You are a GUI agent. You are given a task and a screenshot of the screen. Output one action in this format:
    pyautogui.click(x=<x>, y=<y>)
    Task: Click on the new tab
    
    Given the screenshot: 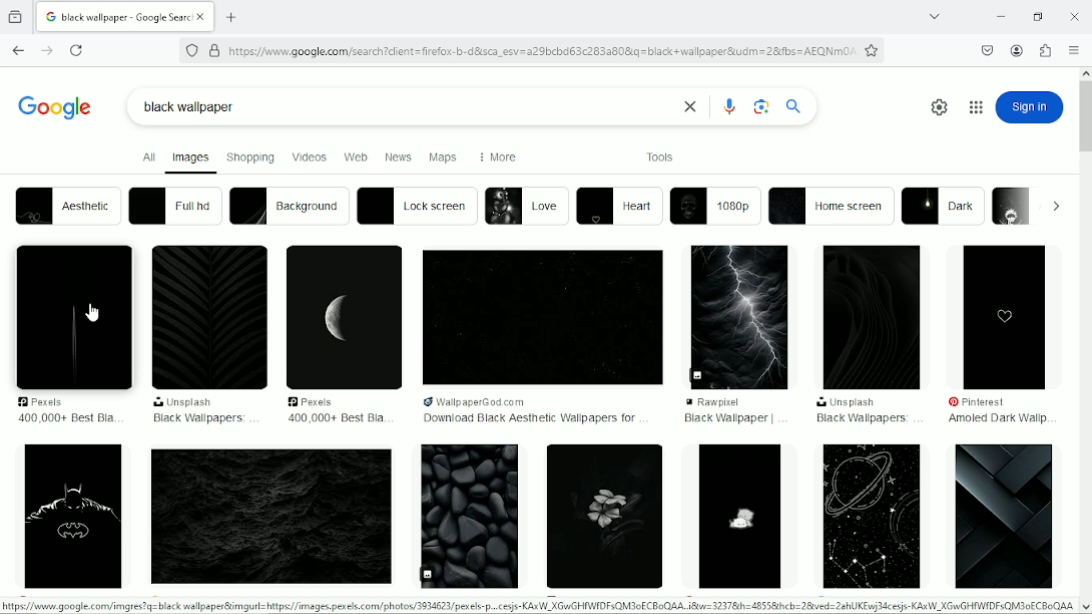 What is the action you would take?
    pyautogui.click(x=232, y=17)
    